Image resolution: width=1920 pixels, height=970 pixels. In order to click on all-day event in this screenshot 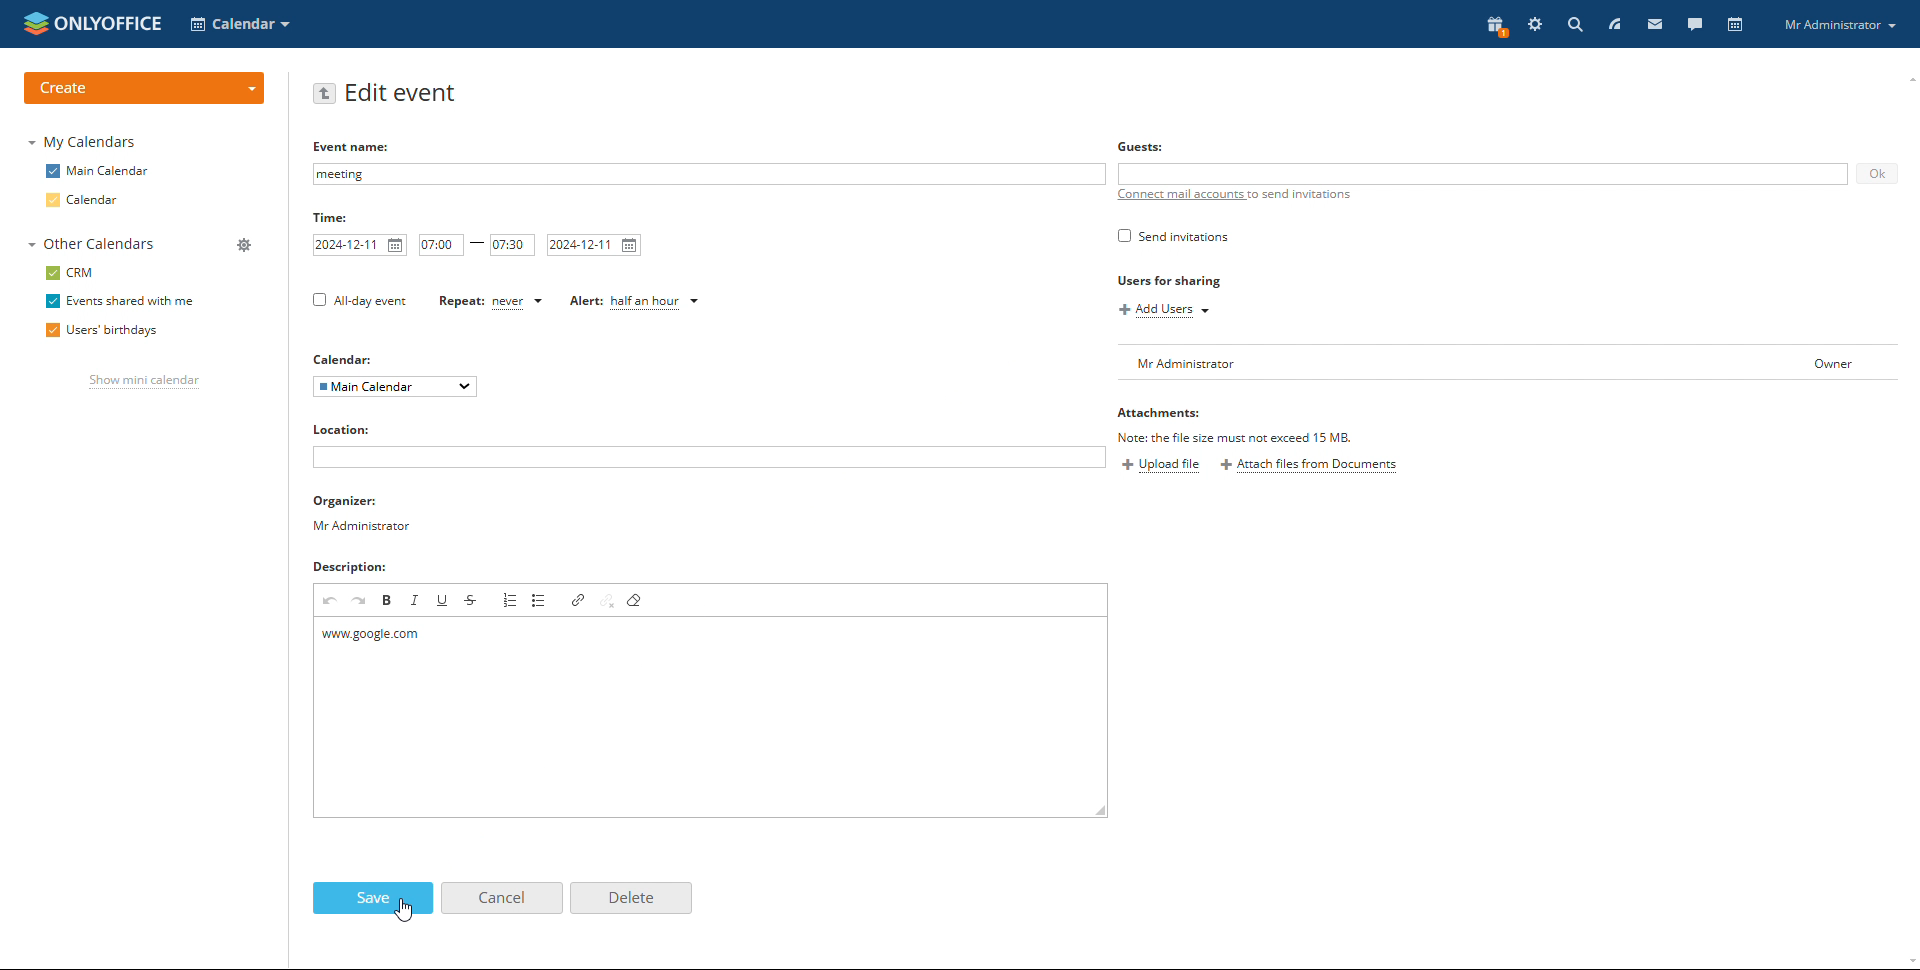, I will do `click(361, 302)`.